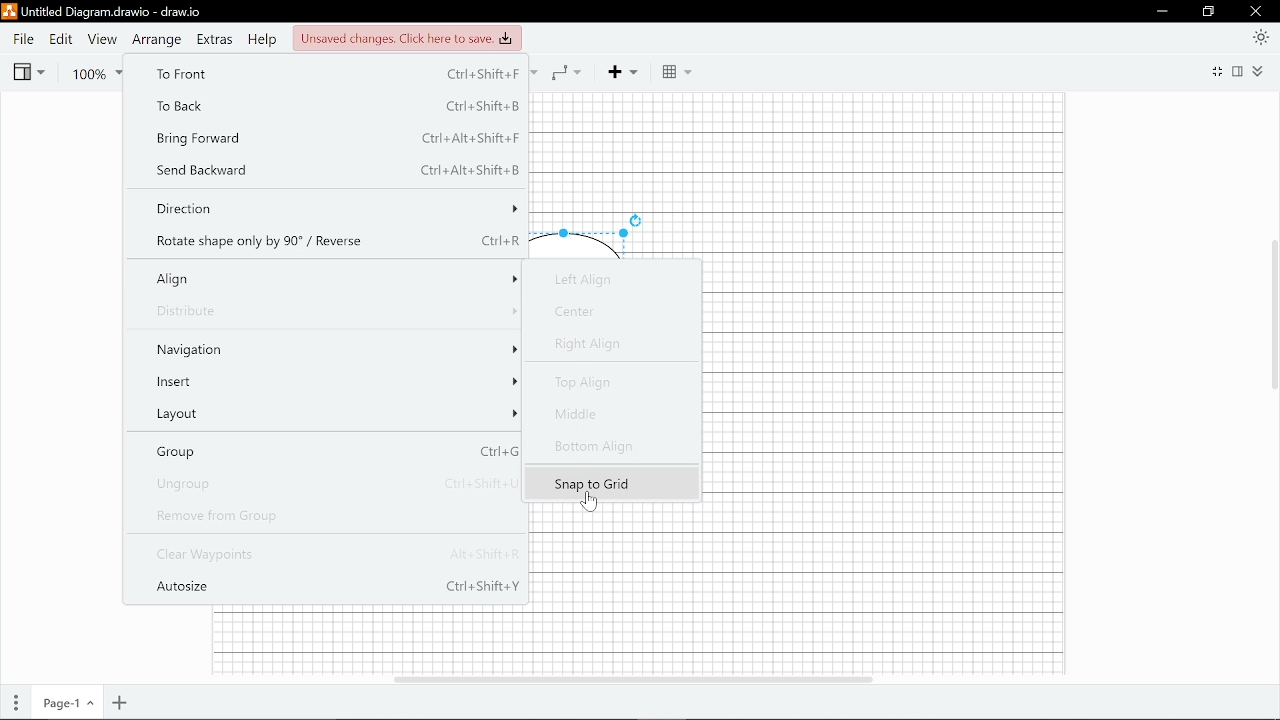 This screenshot has height=720, width=1280. What do you see at coordinates (608, 344) in the screenshot?
I see `Right Align` at bounding box center [608, 344].